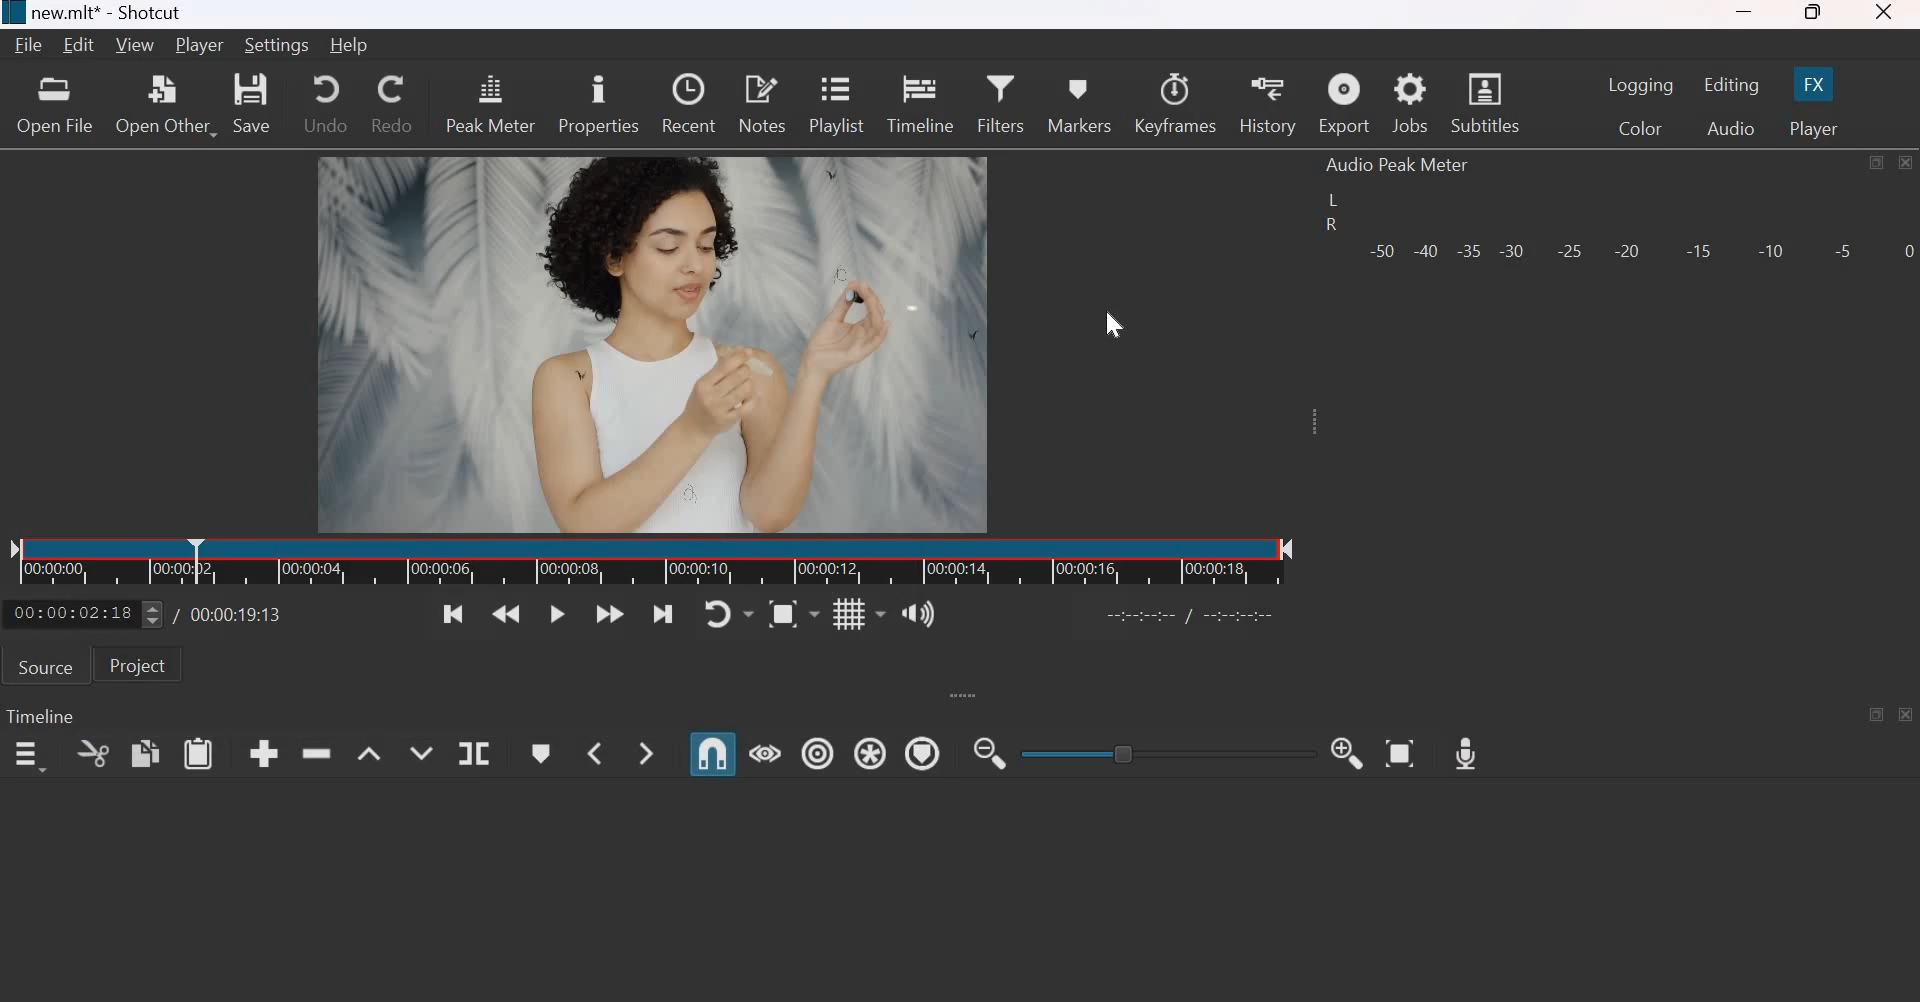 This screenshot has width=1920, height=1002. Describe the element at coordinates (350, 47) in the screenshot. I see `Help` at that location.